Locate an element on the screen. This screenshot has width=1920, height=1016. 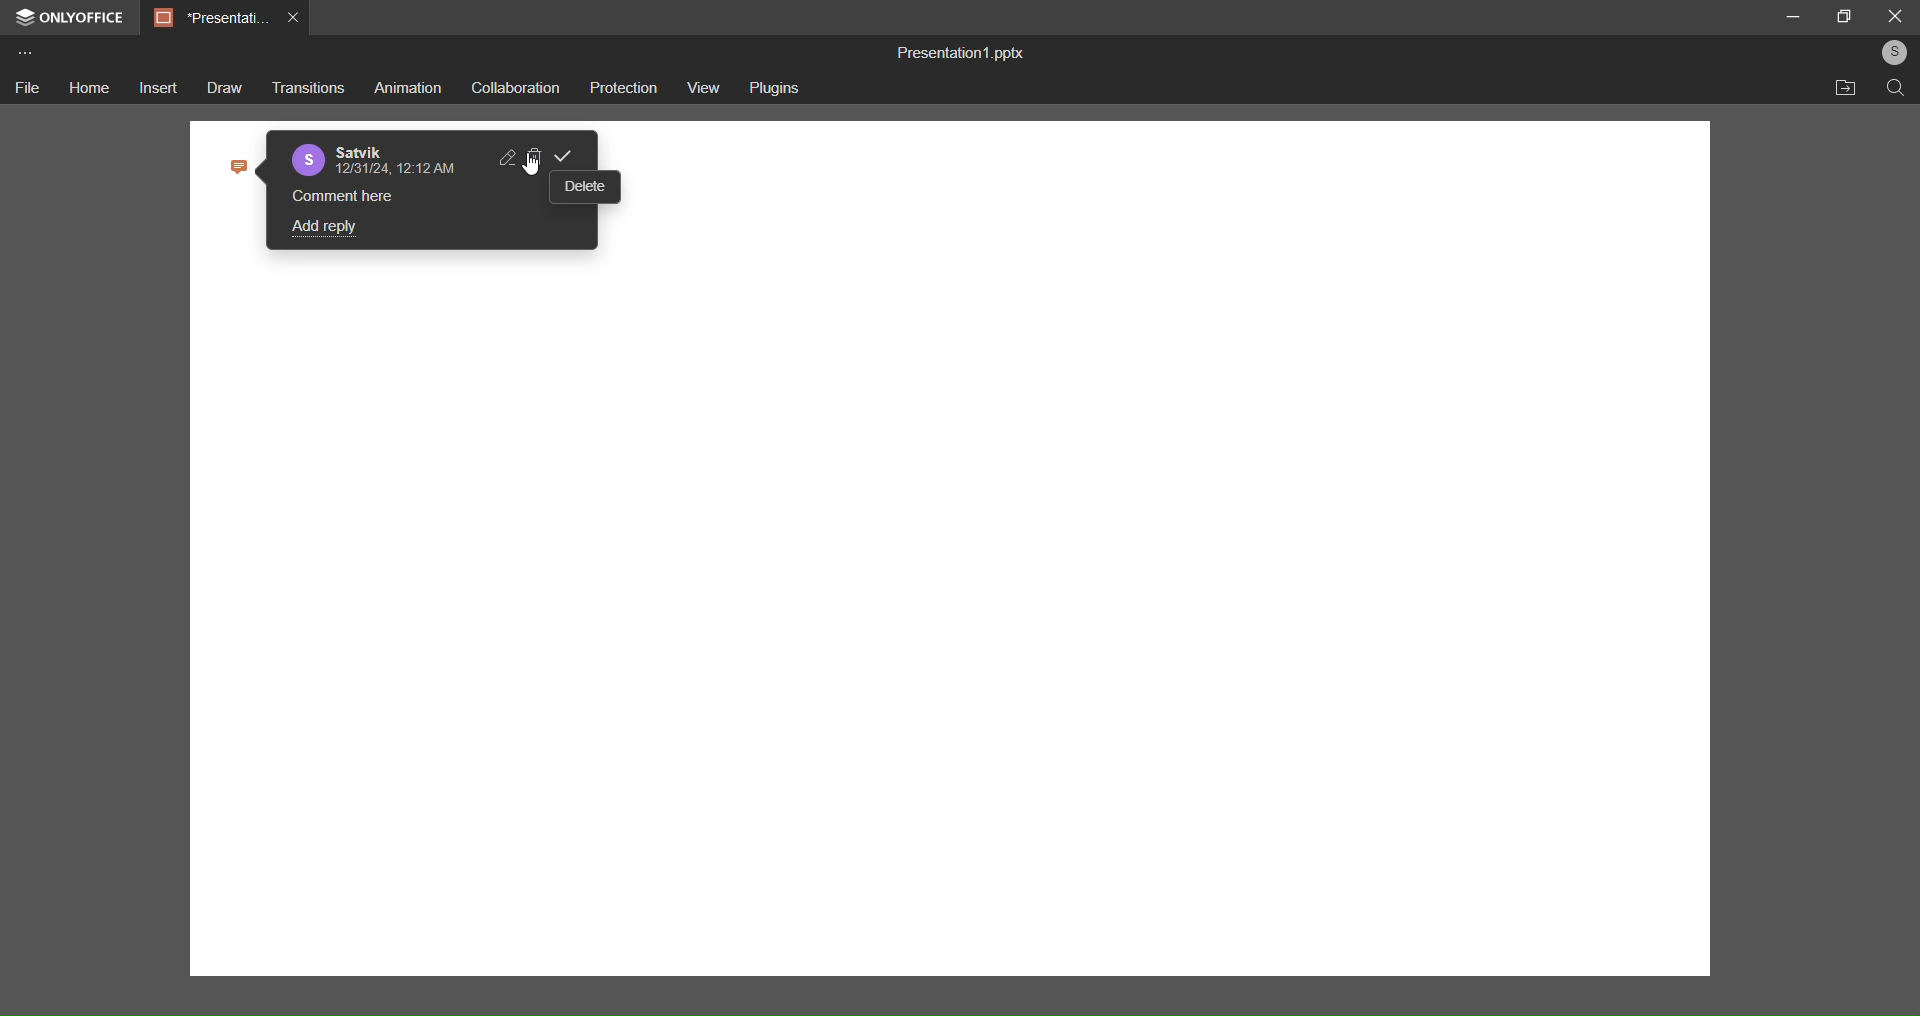
close is located at coordinates (1895, 16).